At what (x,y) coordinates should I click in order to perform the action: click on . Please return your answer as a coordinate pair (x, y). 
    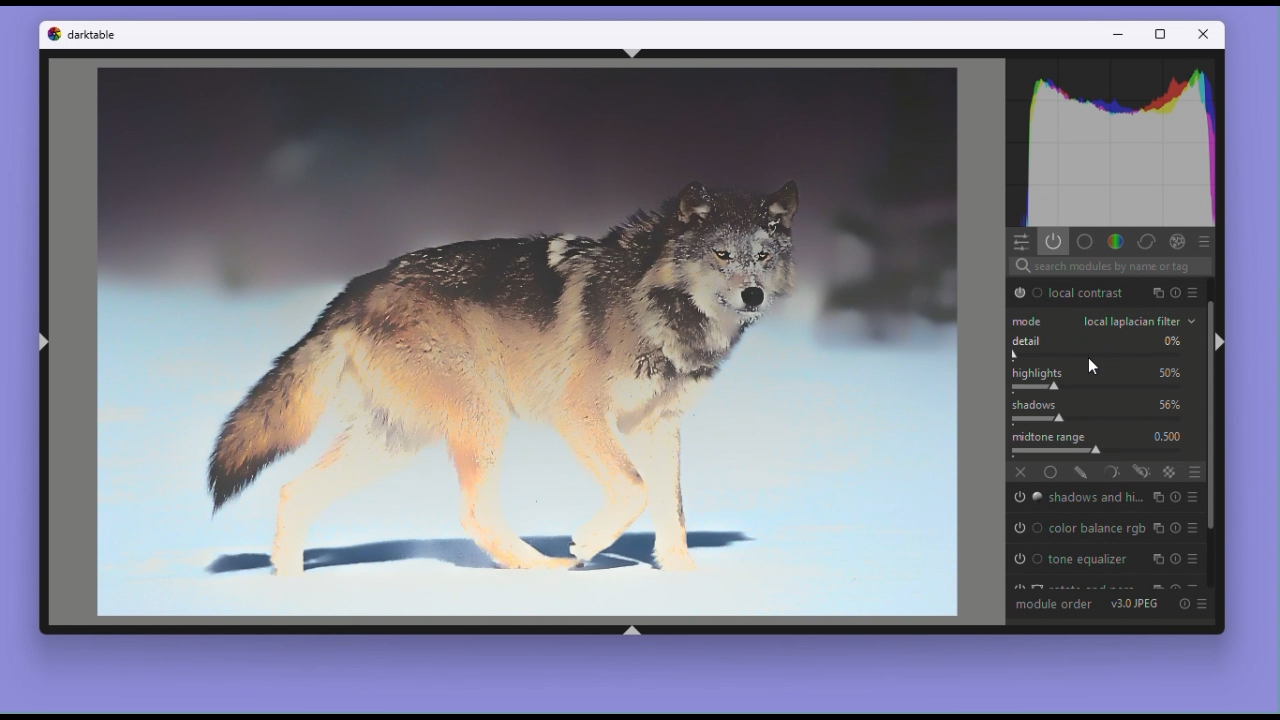
    Looking at the image, I should click on (1179, 242).